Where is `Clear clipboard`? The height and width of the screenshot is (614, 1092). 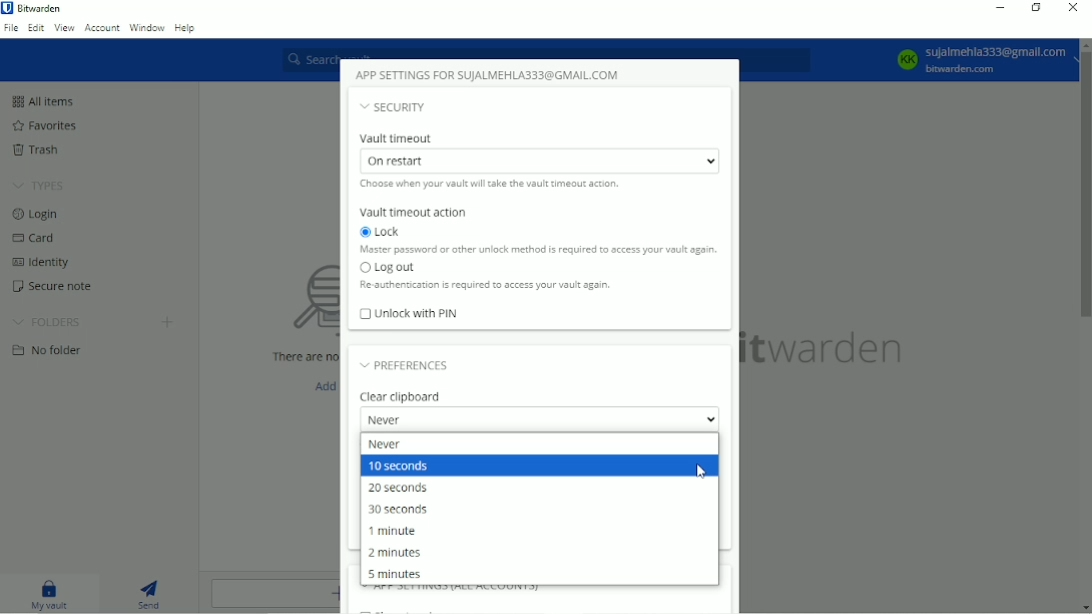 Clear clipboard is located at coordinates (404, 395).